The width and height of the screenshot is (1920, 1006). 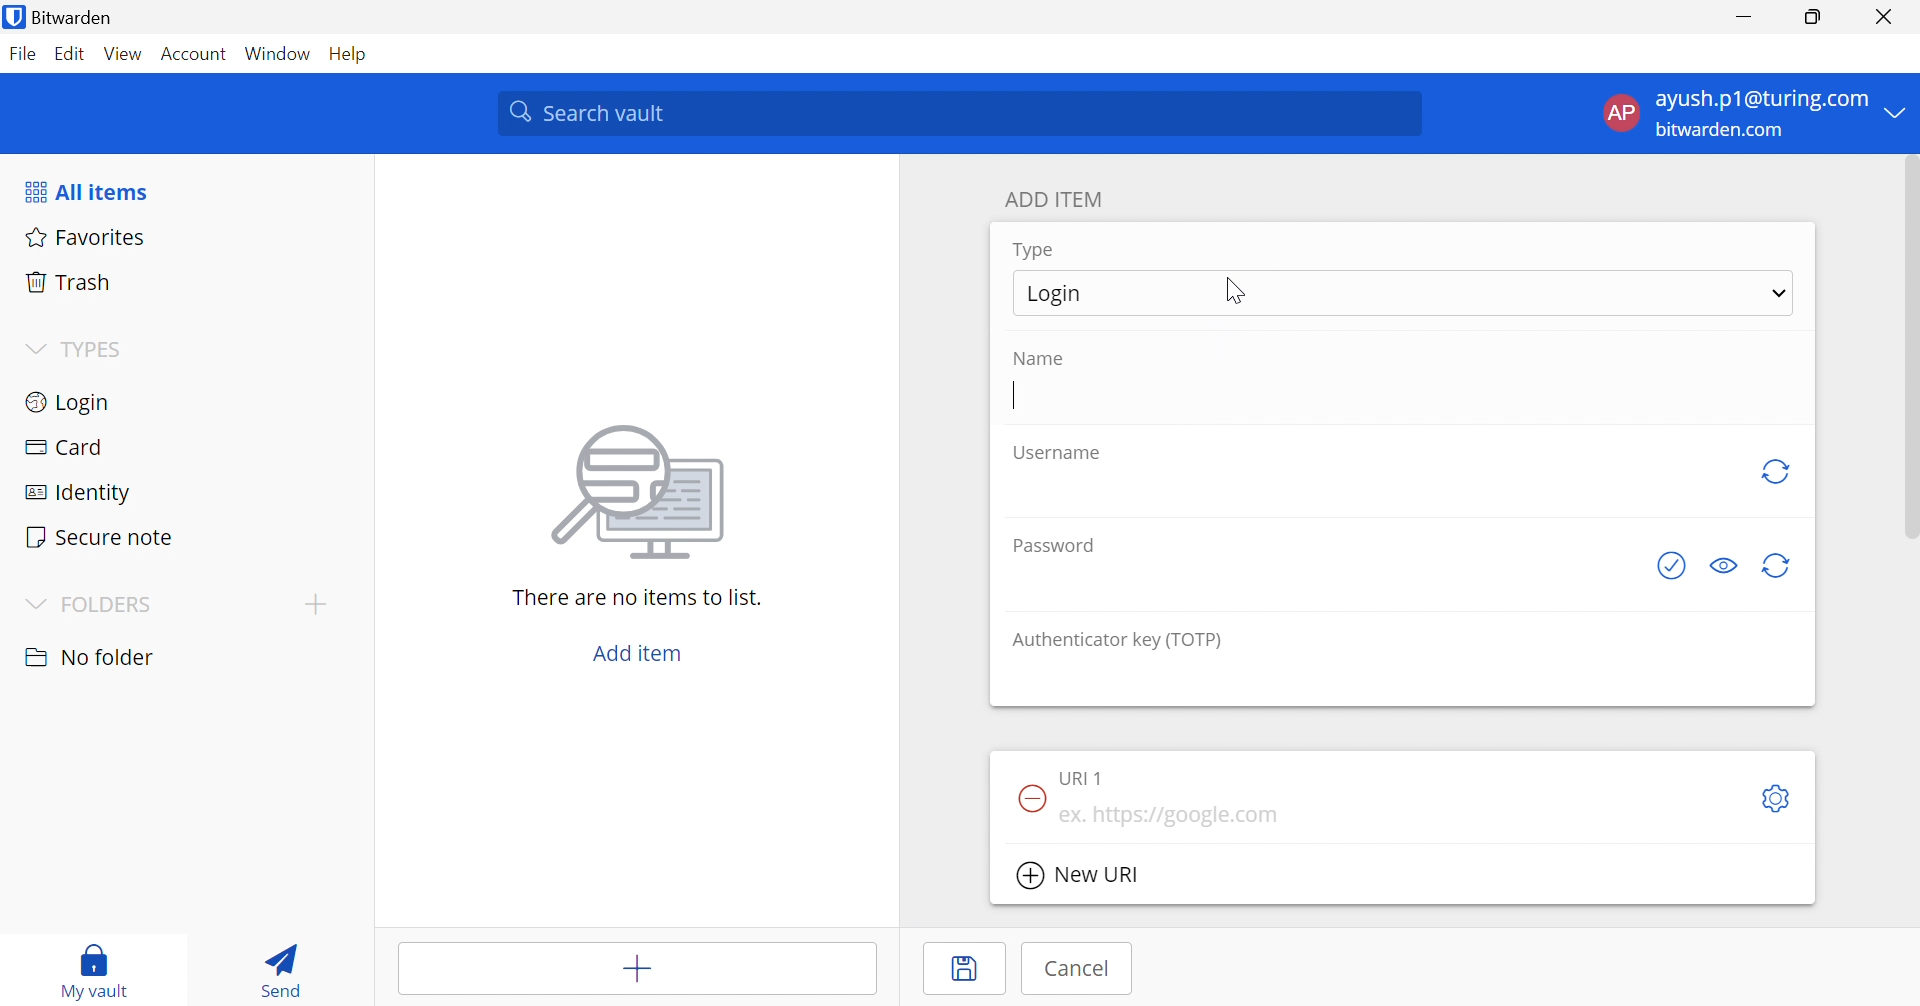 I want to click on Regenerate password, so click(x=1781, y=565).